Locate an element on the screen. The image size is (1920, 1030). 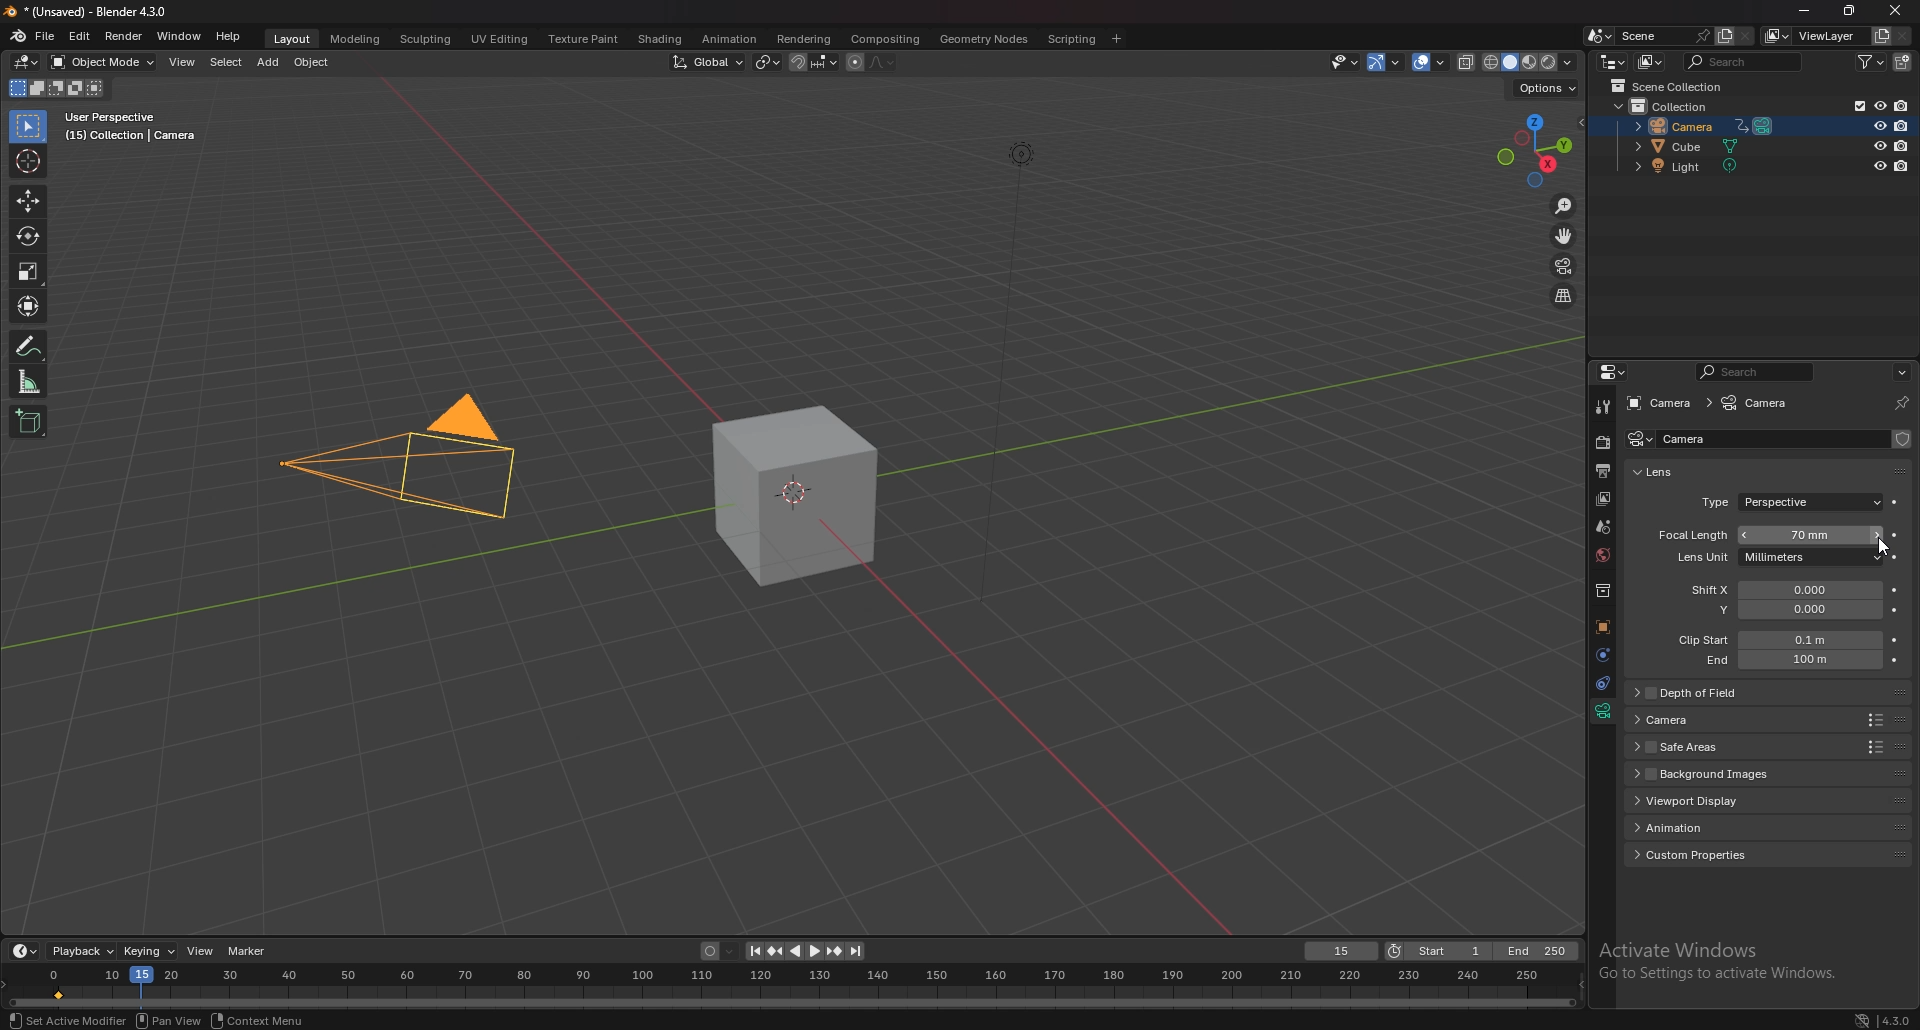
move is located at coordinates (1563, 235).